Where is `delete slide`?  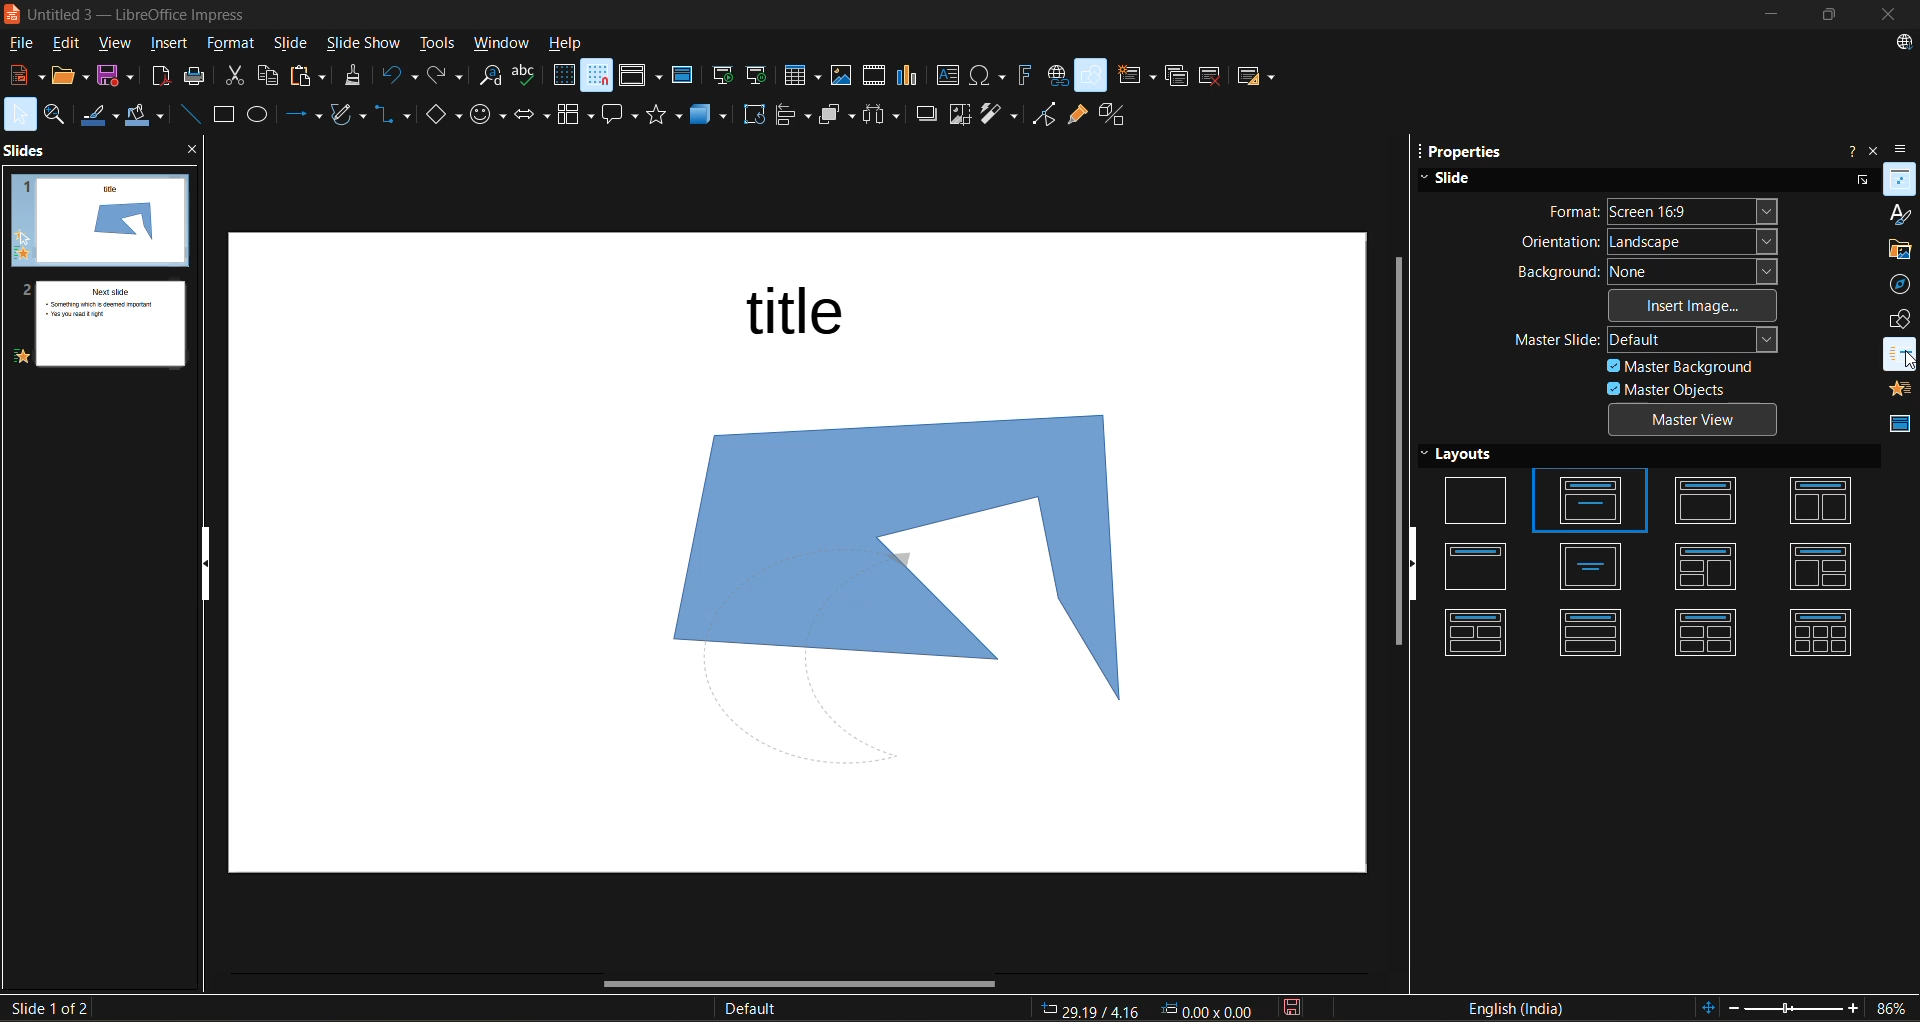 delete slide is located at coordinates (1212, 75).